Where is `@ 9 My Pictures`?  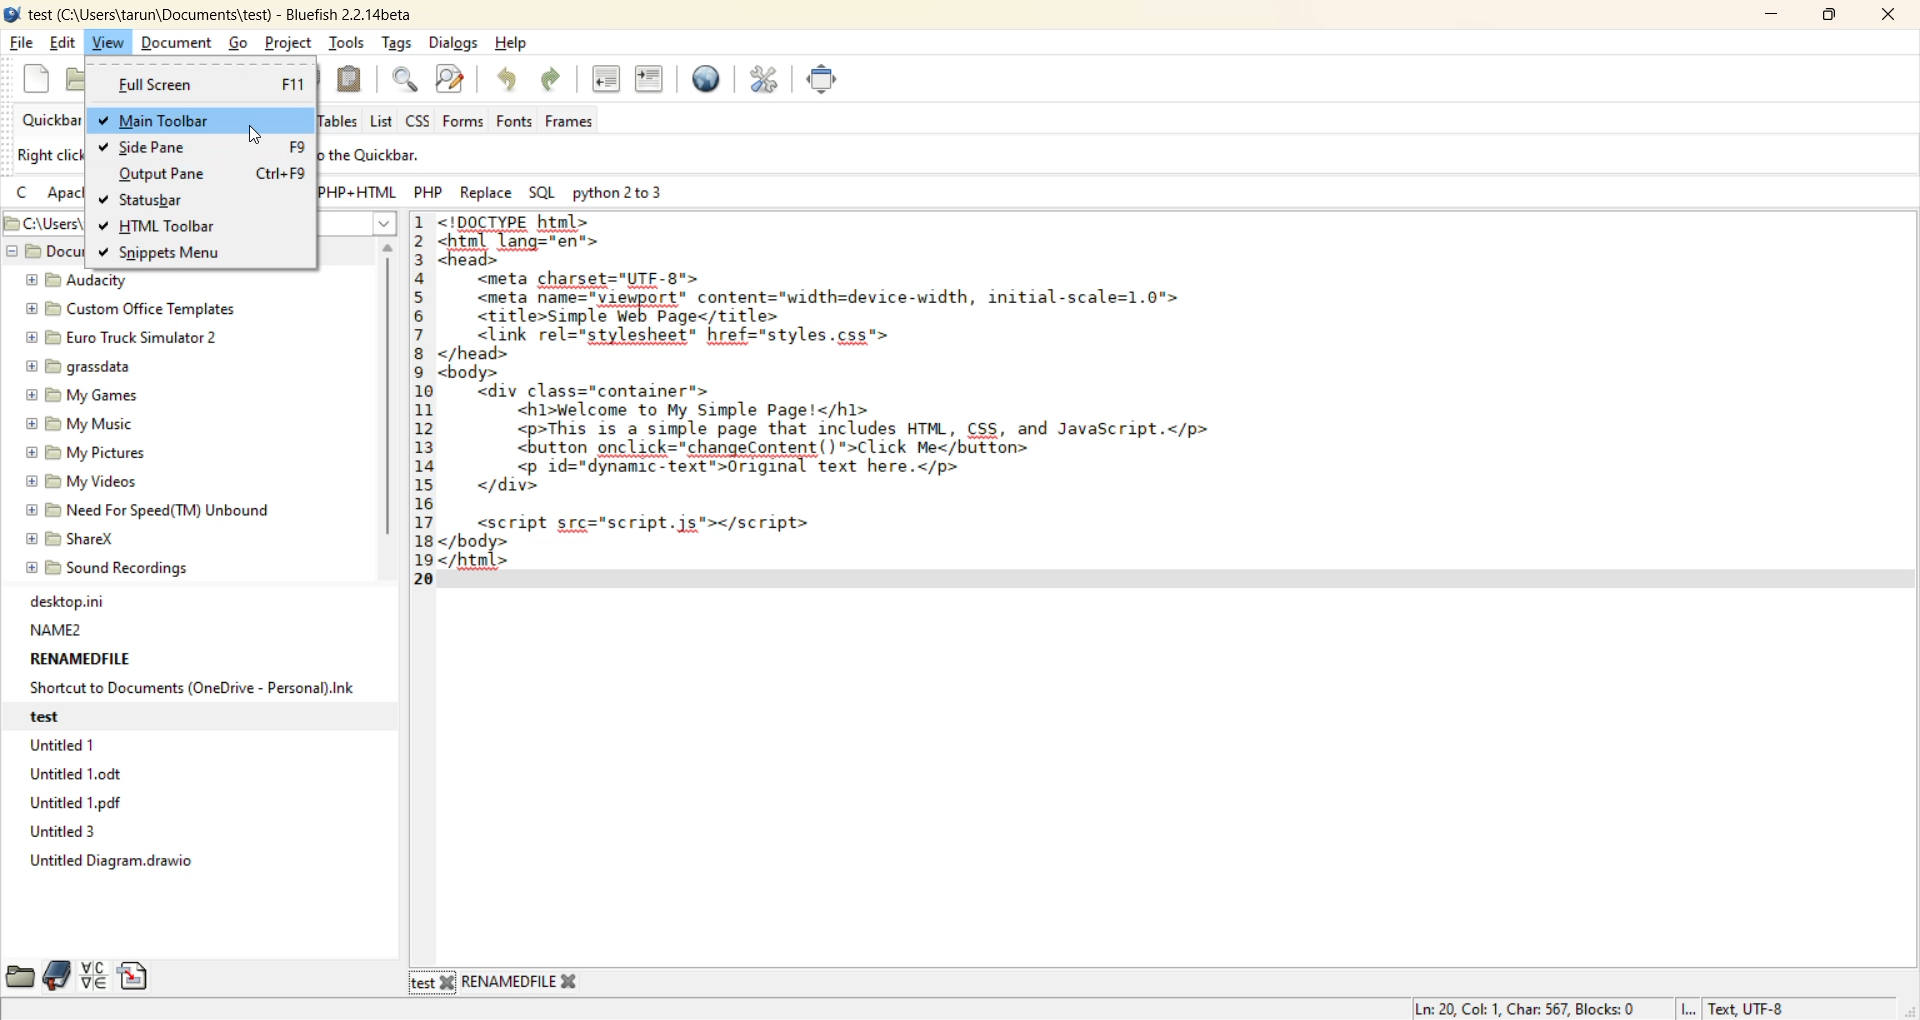
@ 9 My Pictures is located at coordinates (81, 454).